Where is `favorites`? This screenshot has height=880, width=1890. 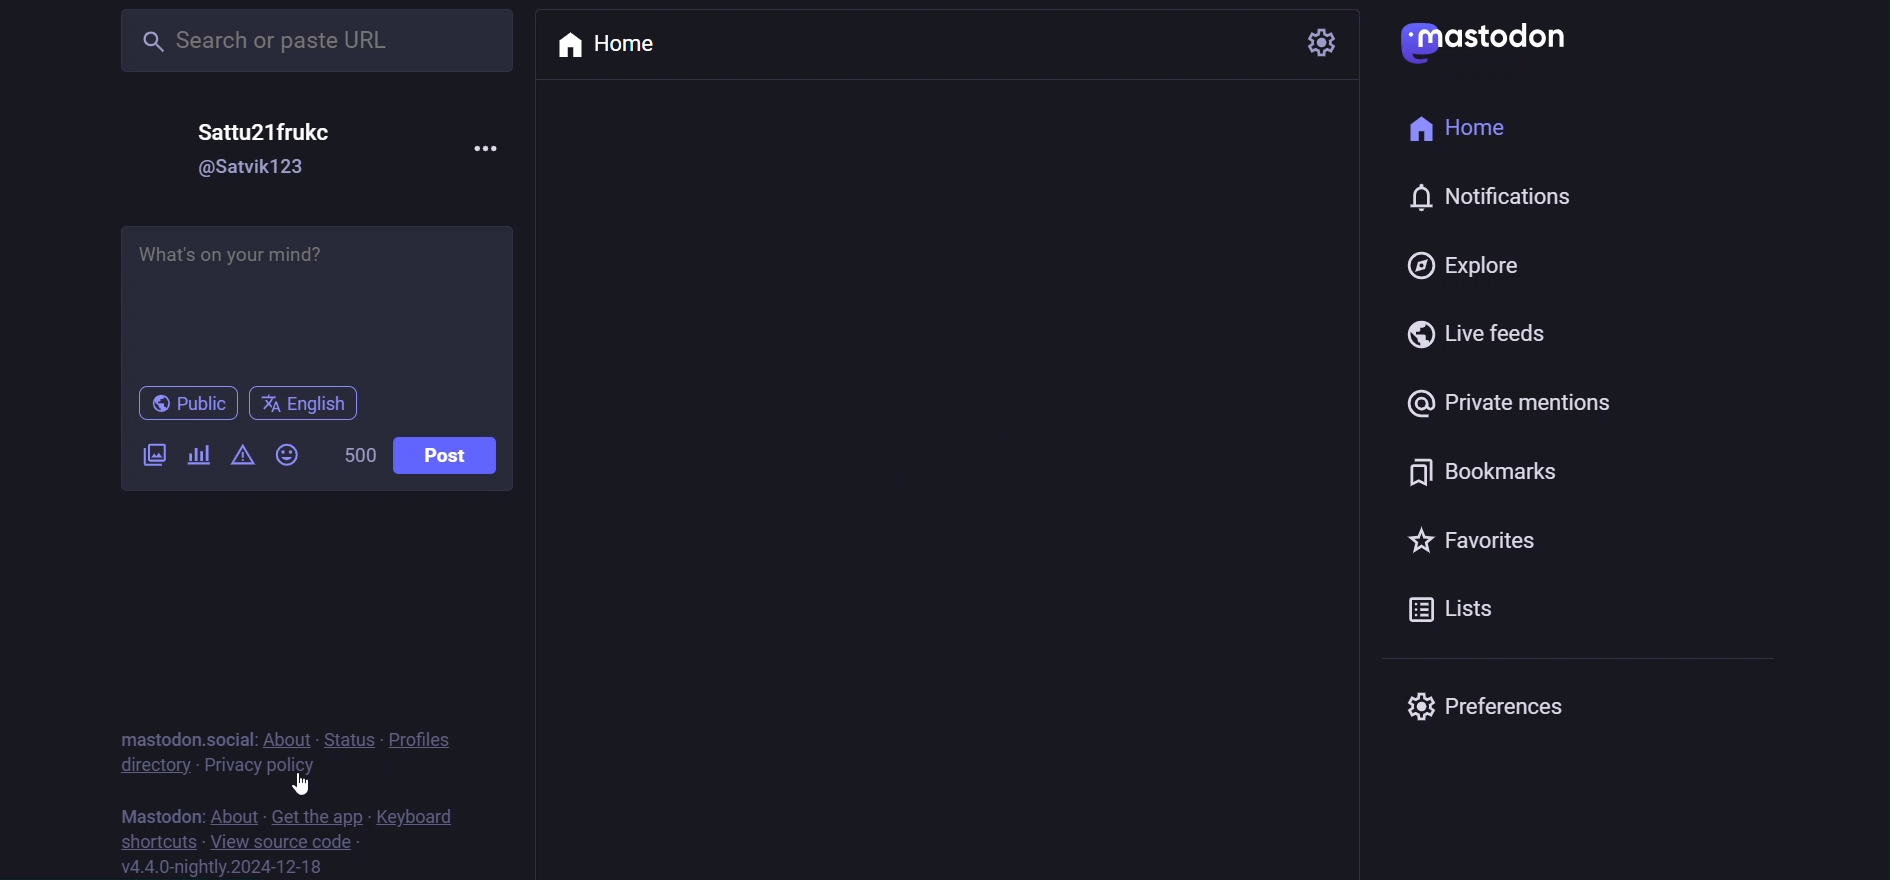 favorites is located at coordinates (1462, 546).